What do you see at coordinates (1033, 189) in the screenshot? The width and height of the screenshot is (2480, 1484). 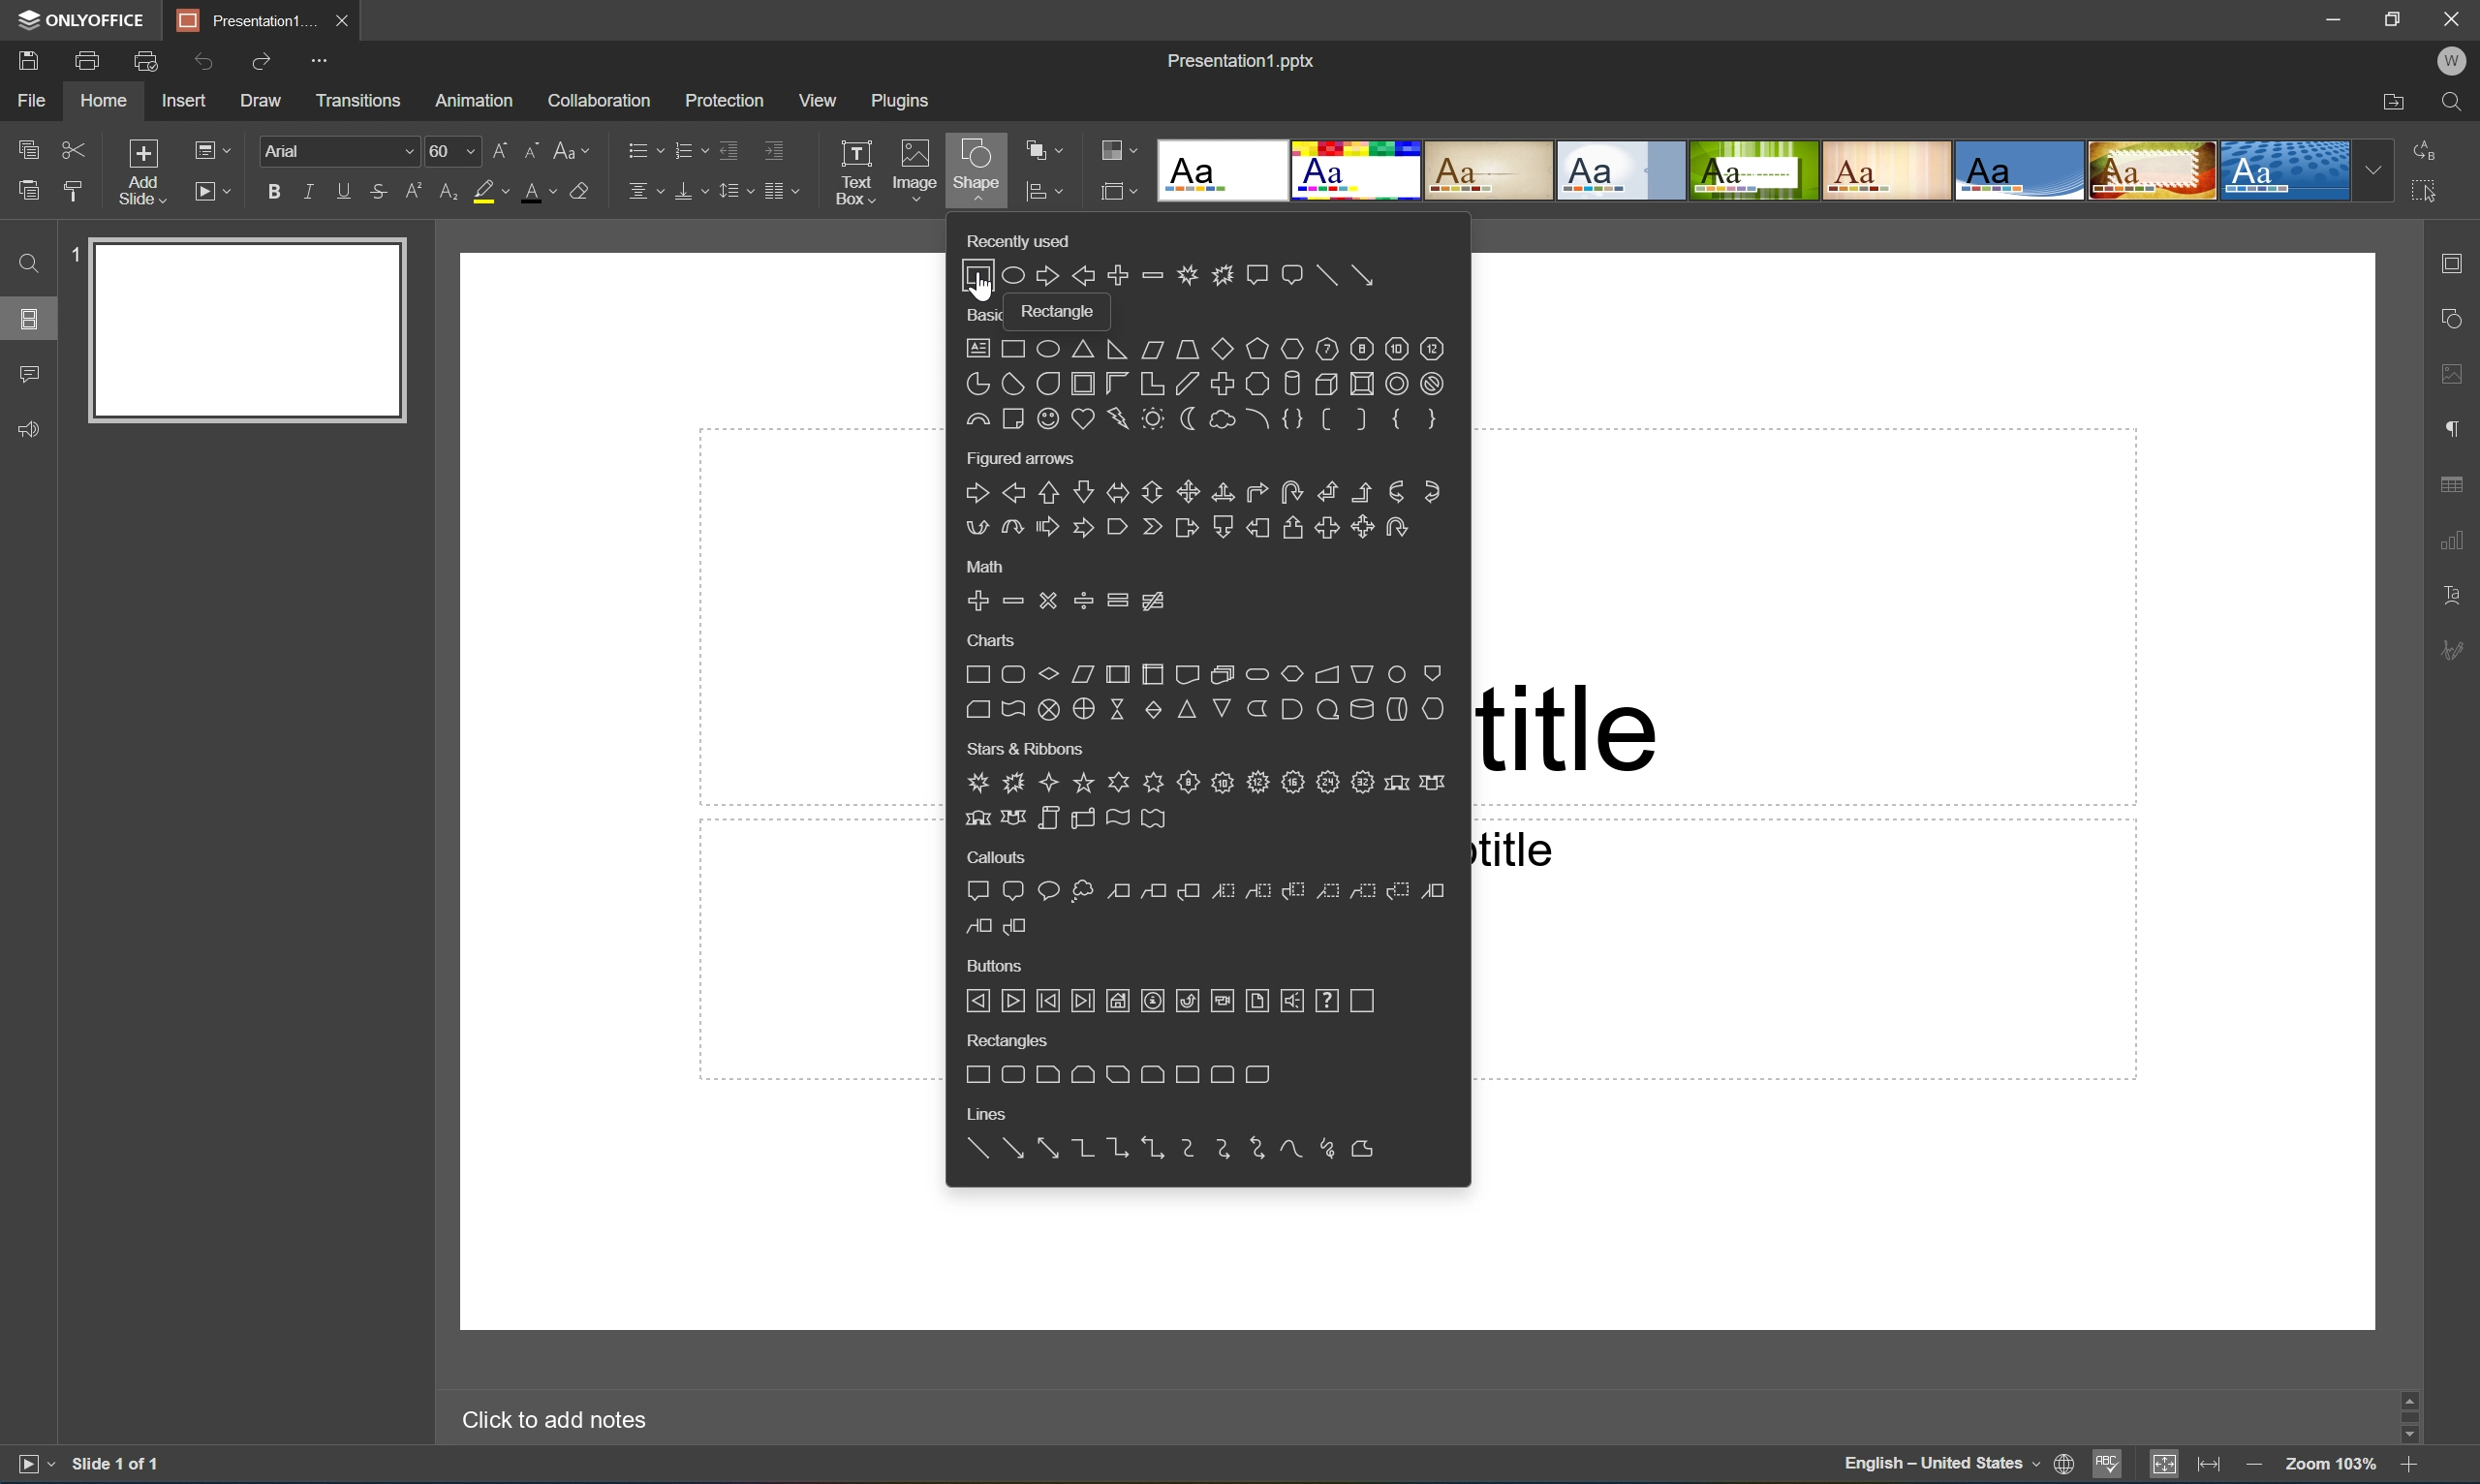 I see `icon` at bounding box center [1033, 189].